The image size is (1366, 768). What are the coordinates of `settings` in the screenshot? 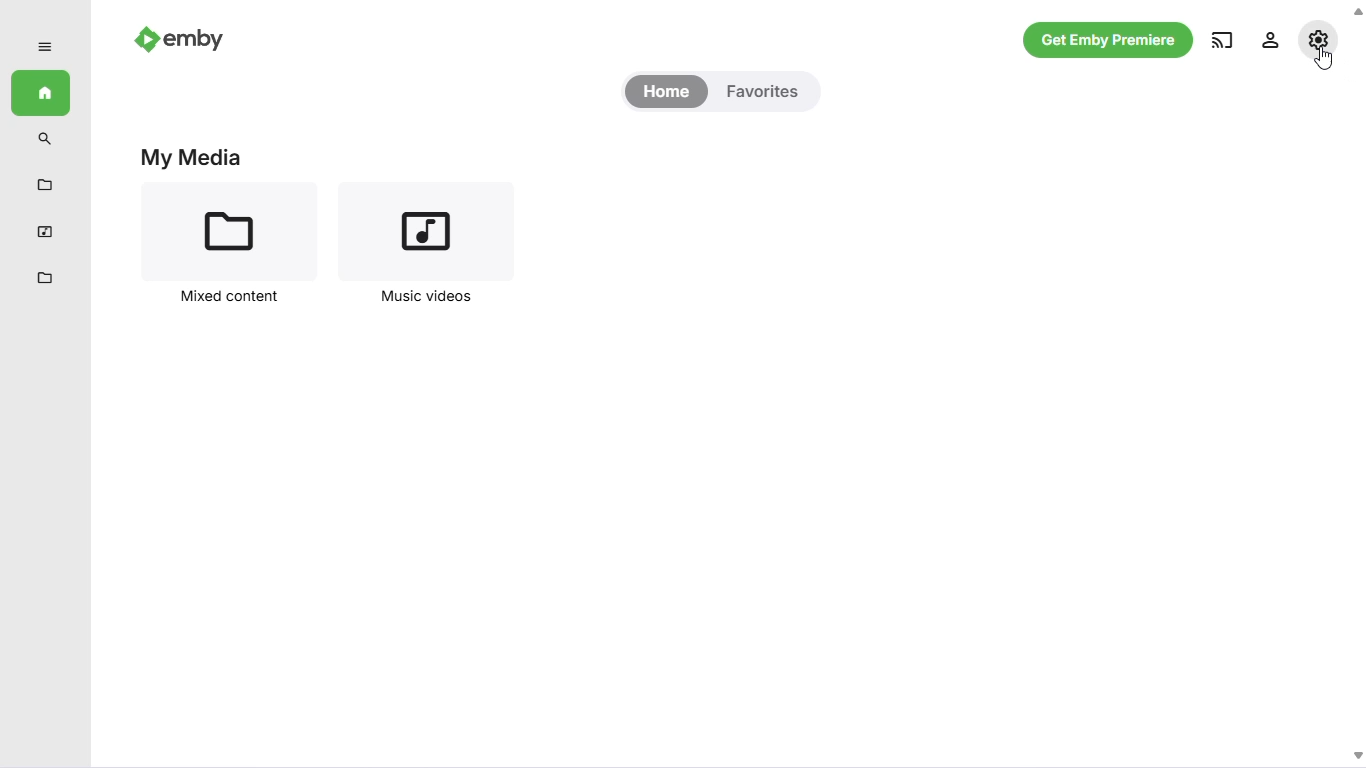 It's located at (1319, 37).